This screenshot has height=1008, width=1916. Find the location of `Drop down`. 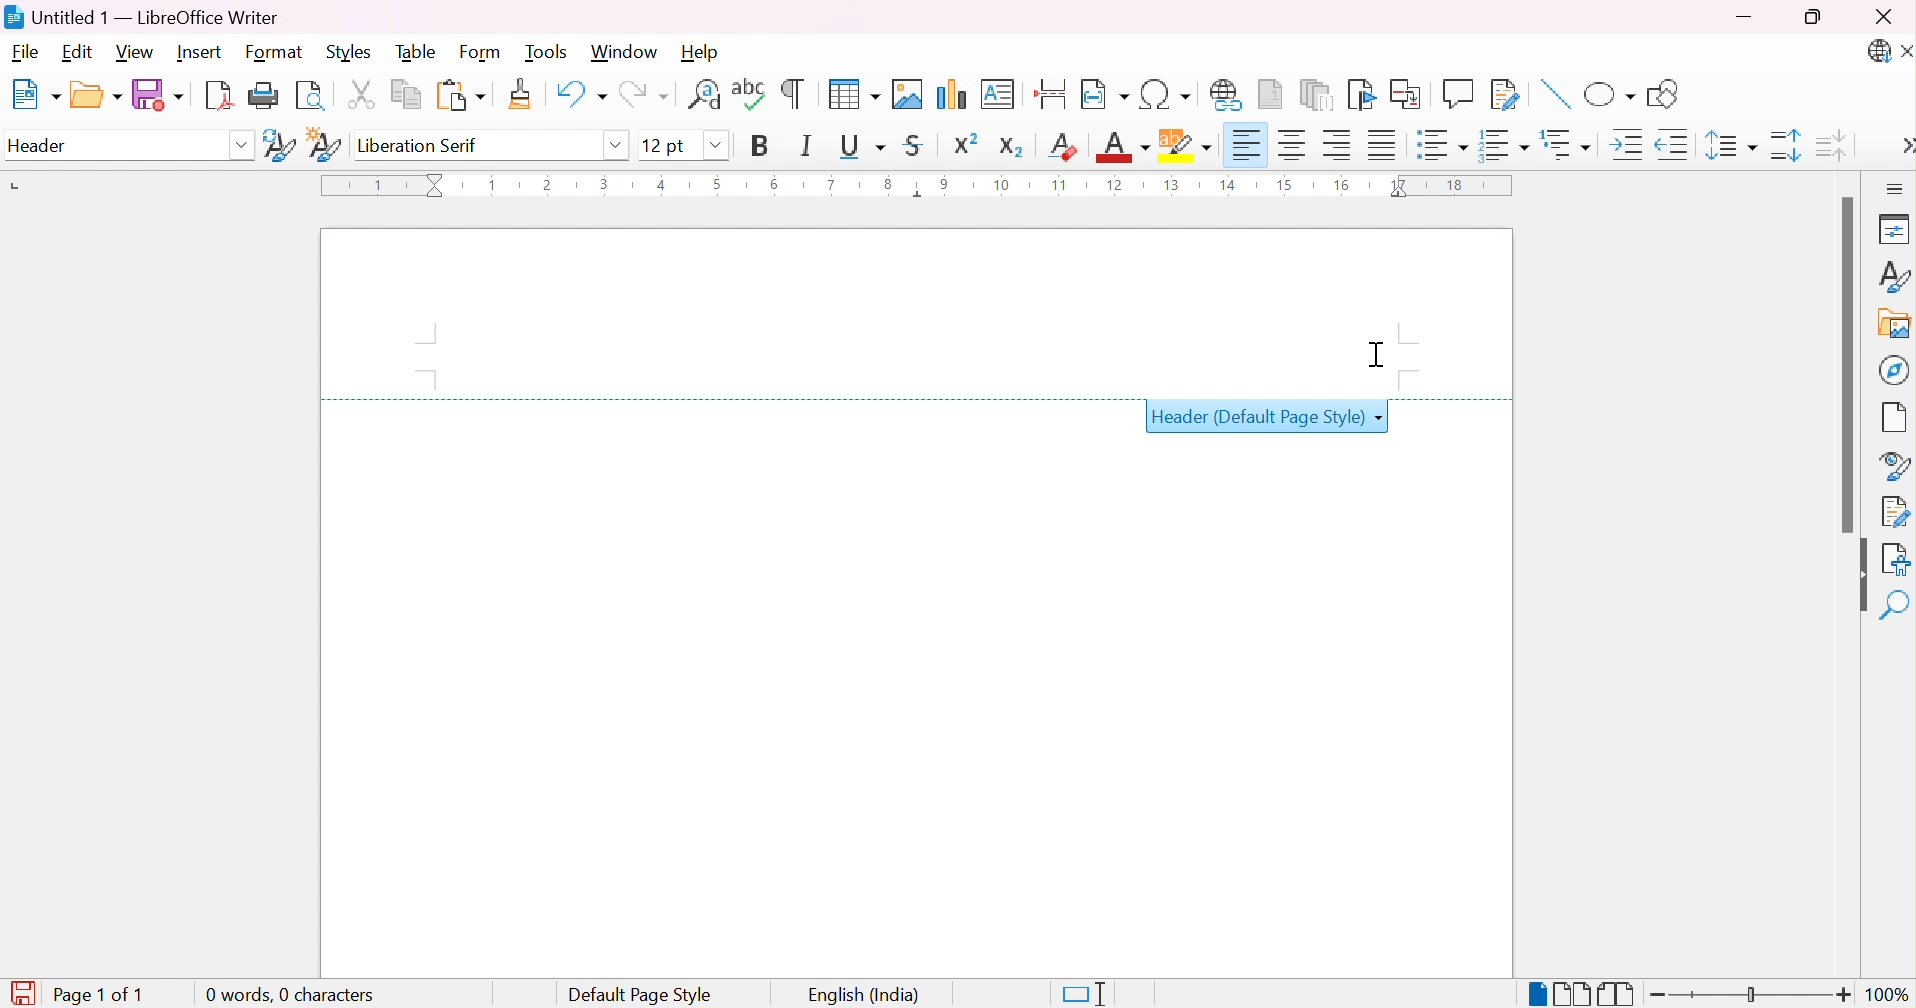

Drop down is located at coordinates (241, 148).